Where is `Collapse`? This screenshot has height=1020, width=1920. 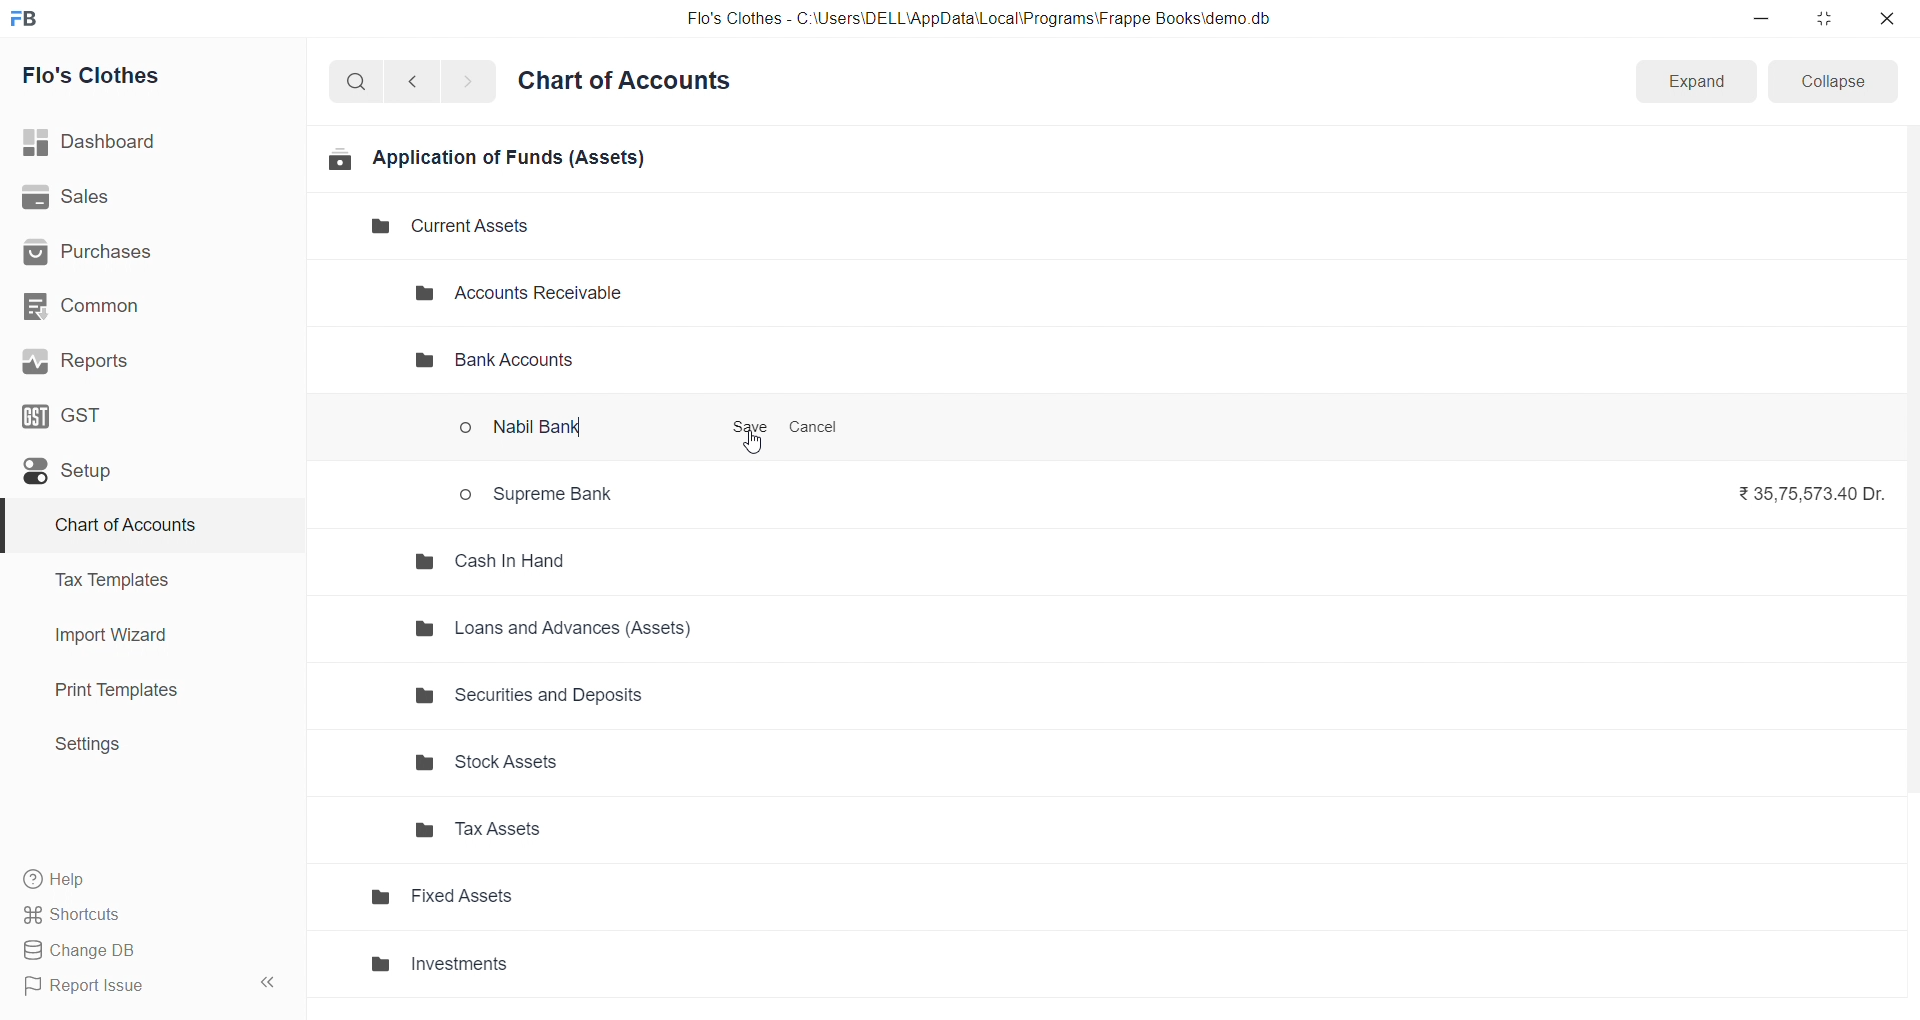 Collapse is located at coordinates (1834, 80).